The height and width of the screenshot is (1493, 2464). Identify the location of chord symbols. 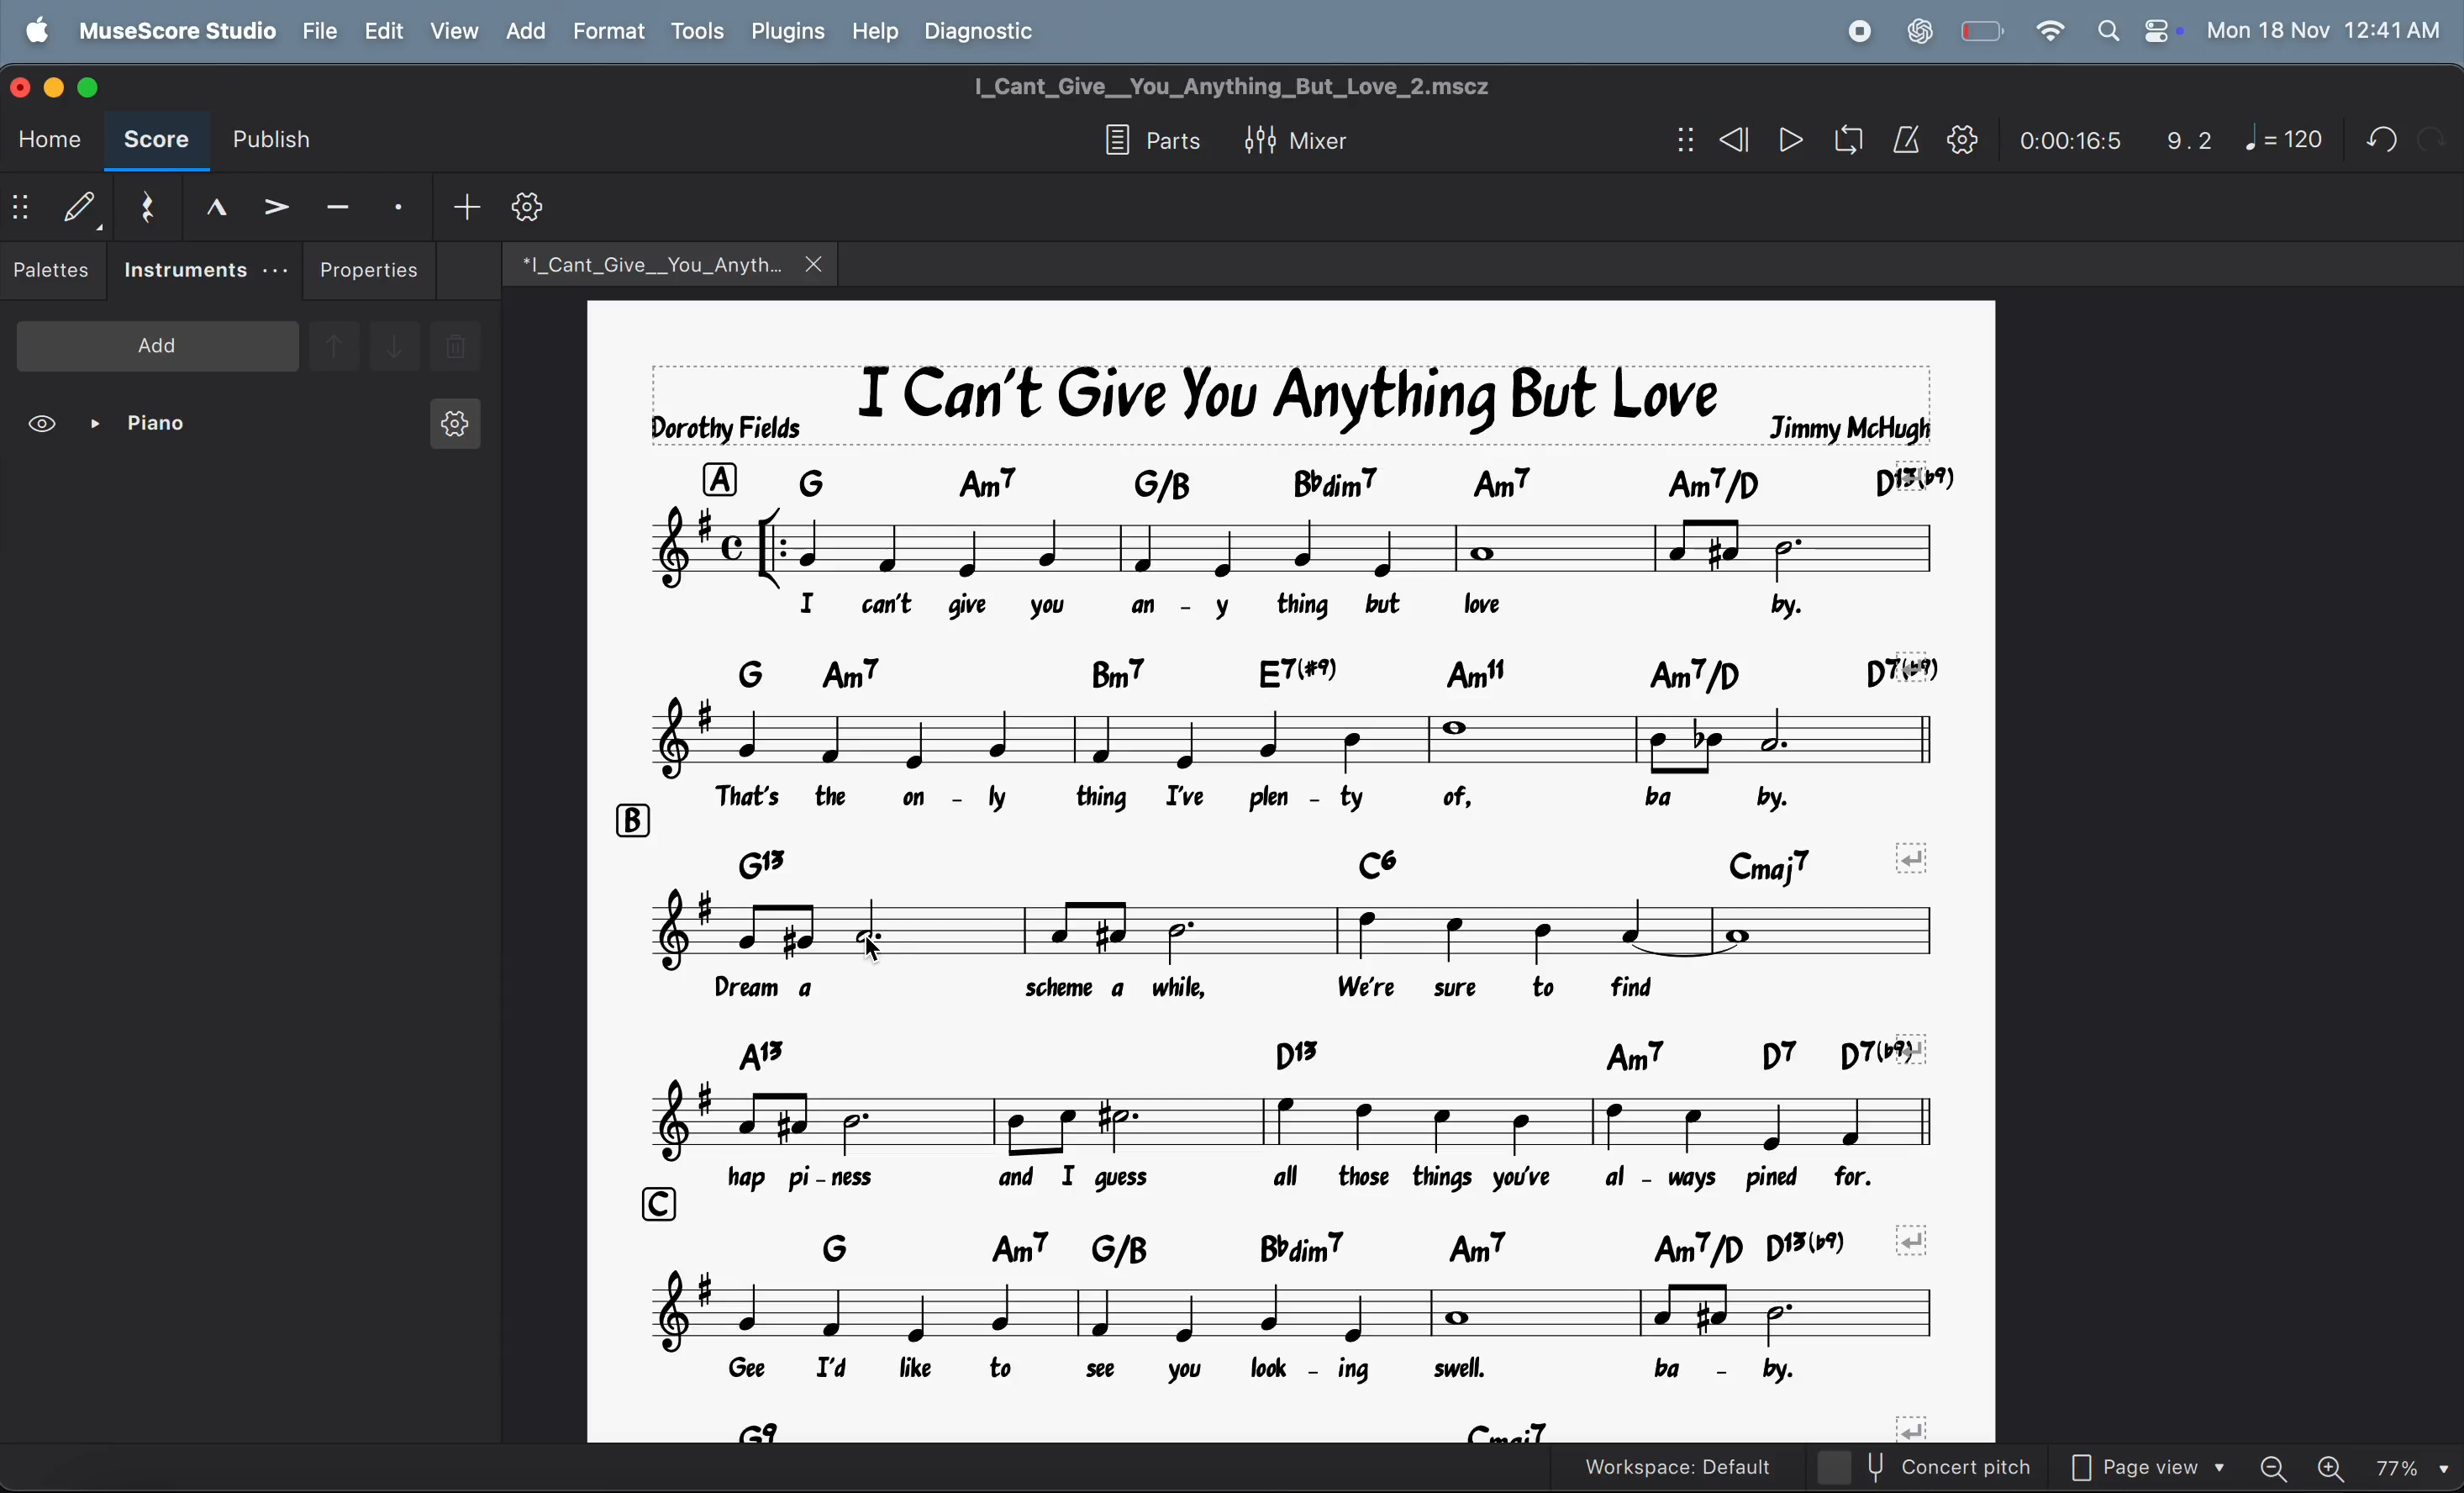
(1359, 1248).